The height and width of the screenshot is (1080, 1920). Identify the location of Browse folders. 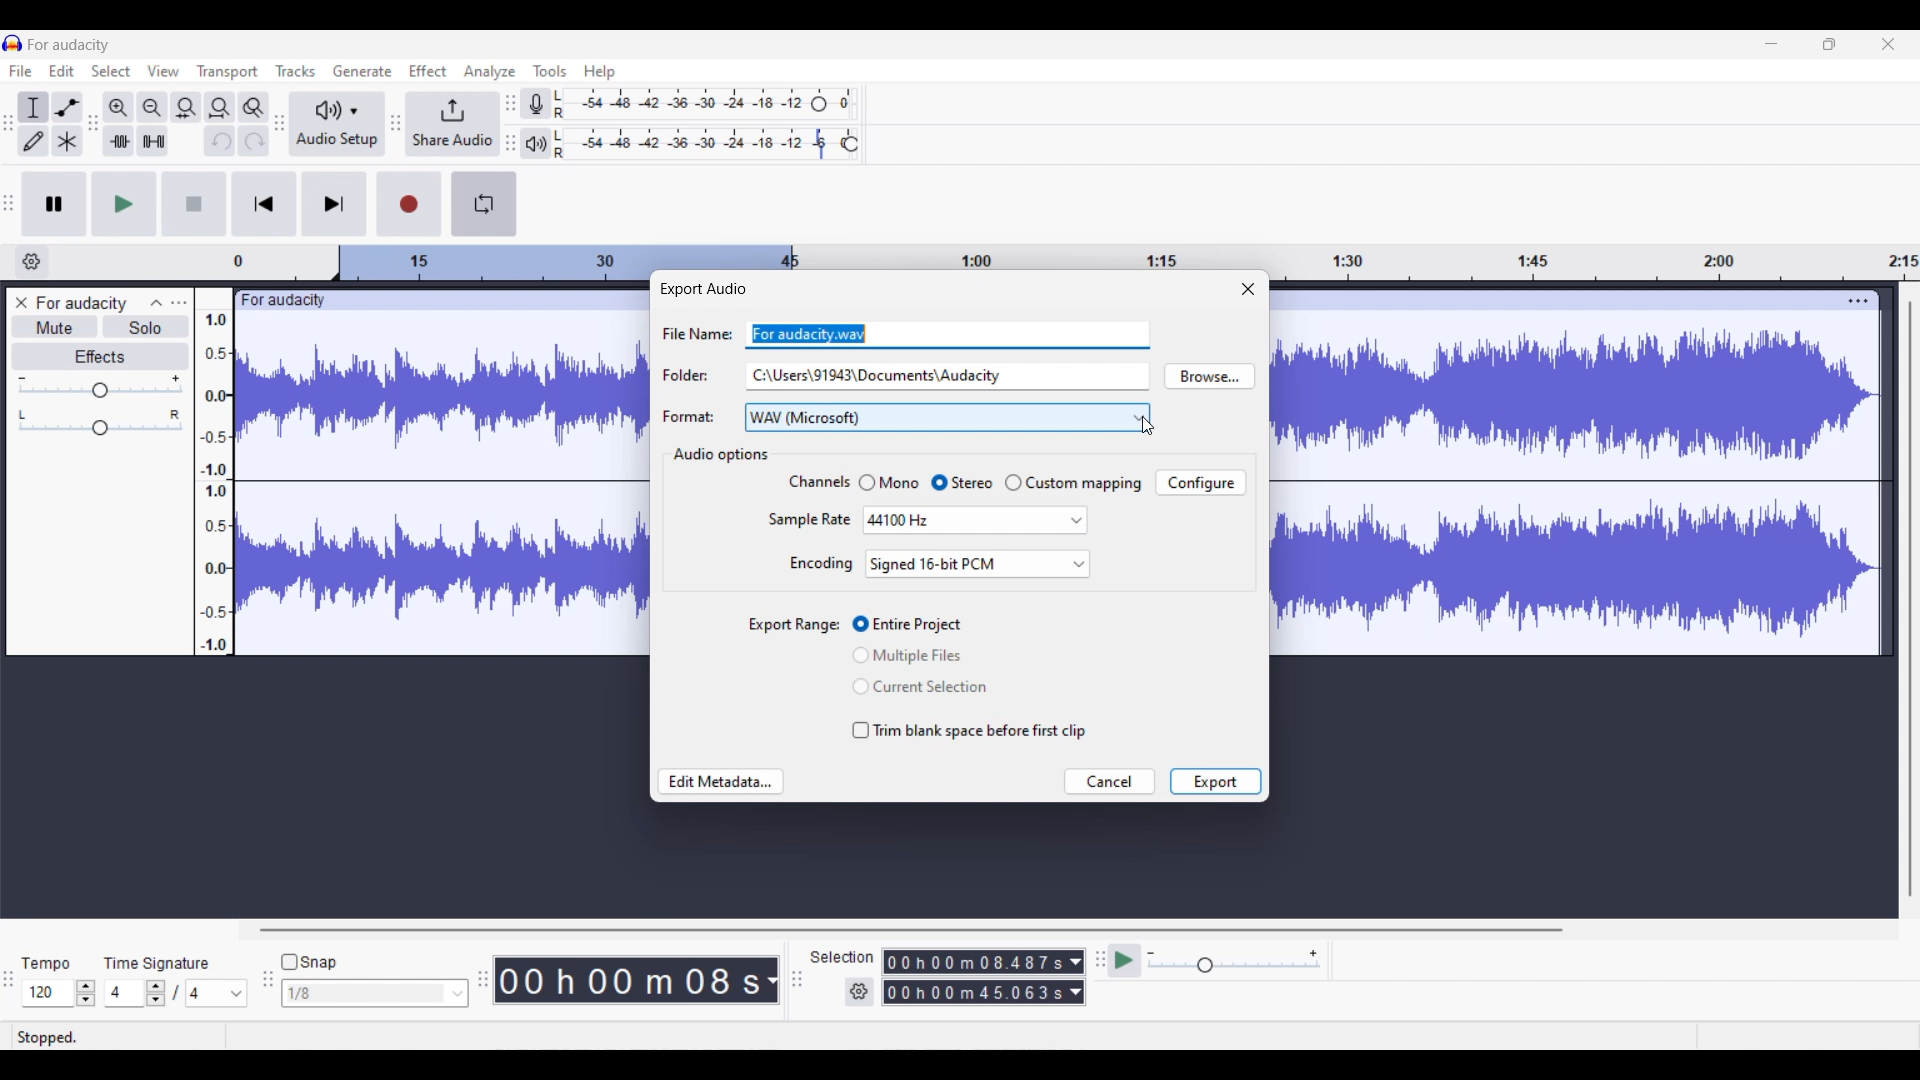
(1209, 376).